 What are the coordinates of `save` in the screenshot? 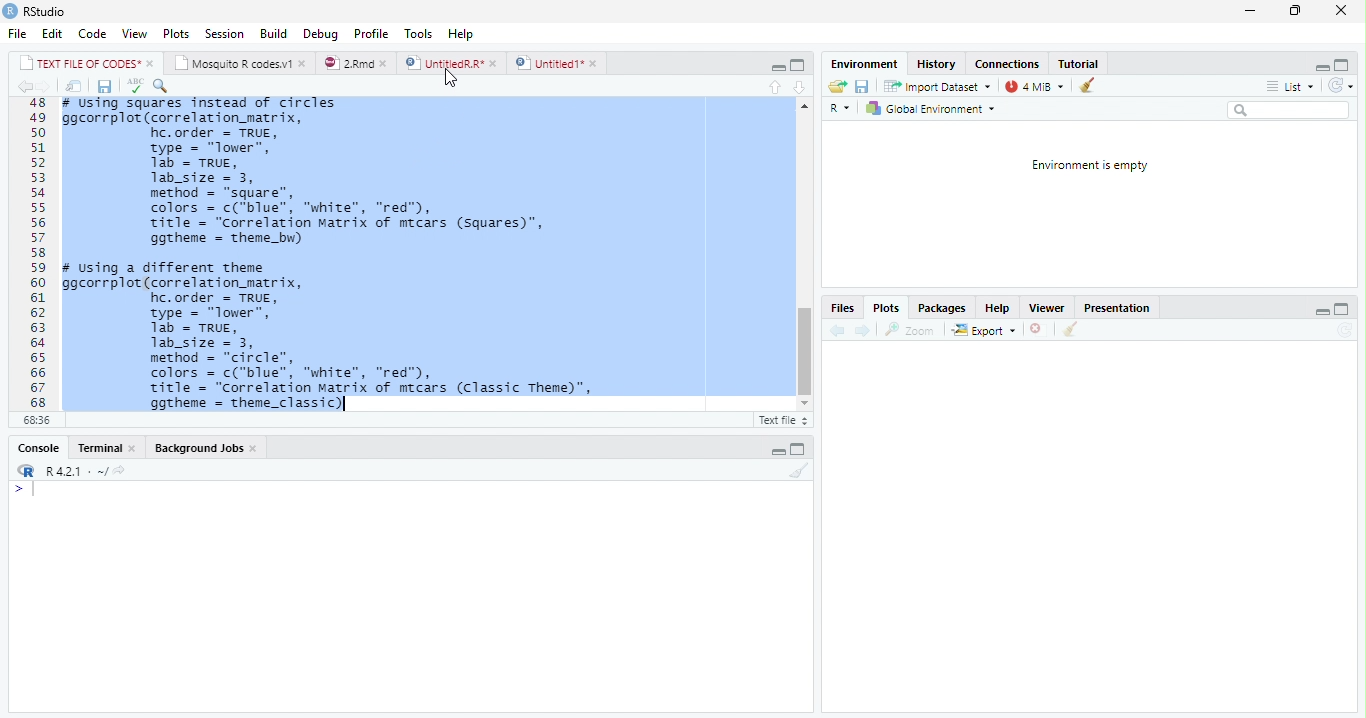 It's located at (864, 87).